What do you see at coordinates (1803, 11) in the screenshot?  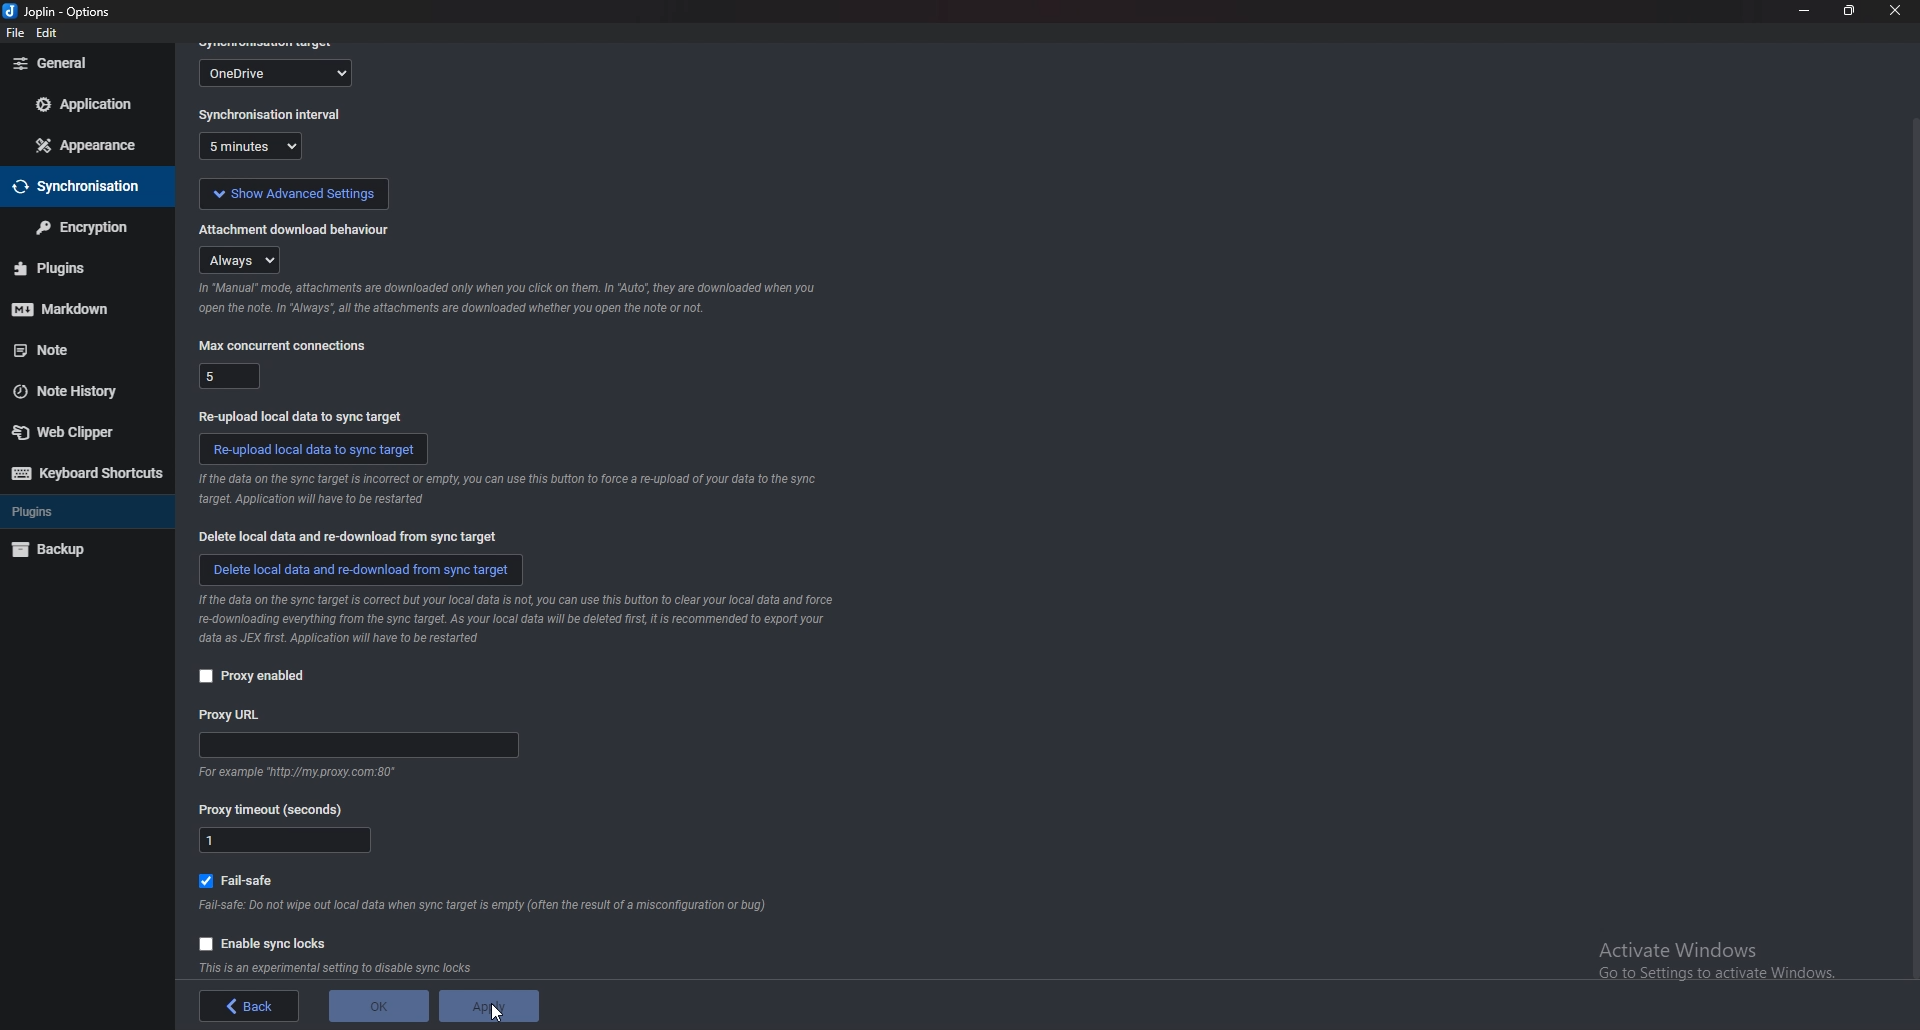 I see `minimize` at bounding box center [1803, 11].